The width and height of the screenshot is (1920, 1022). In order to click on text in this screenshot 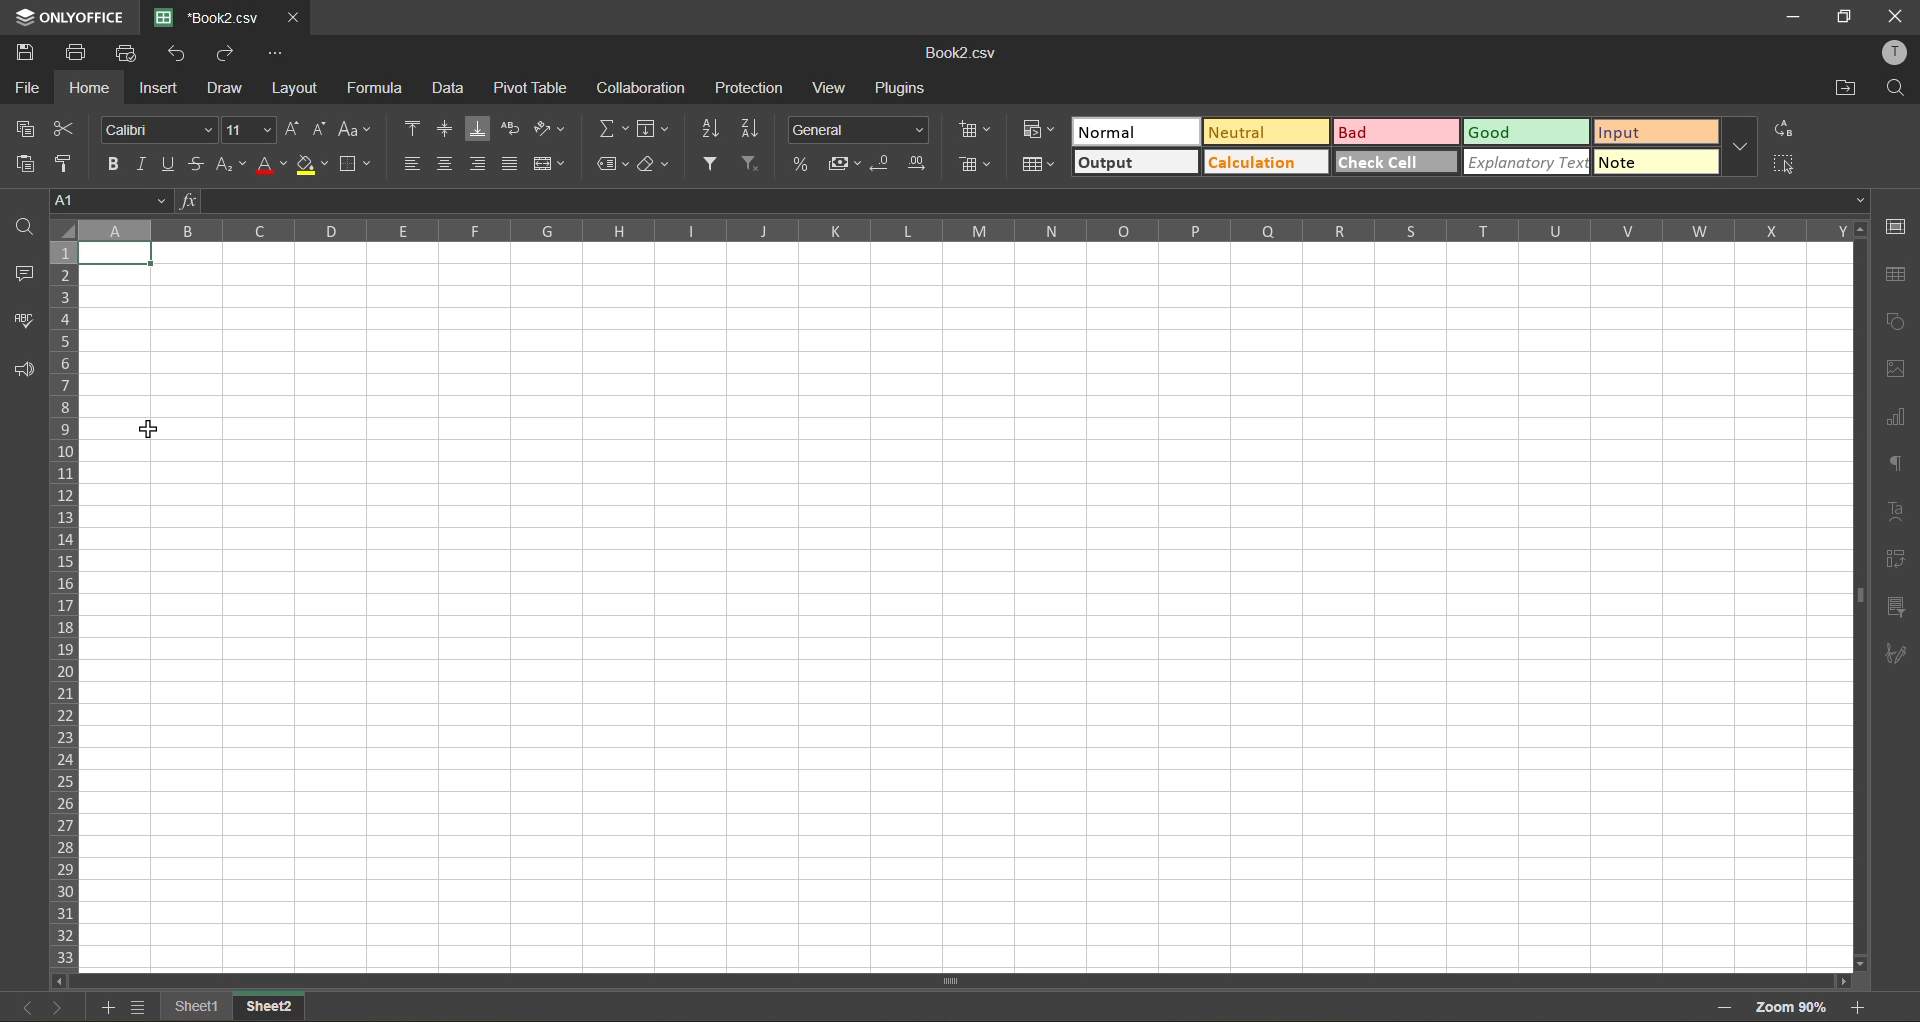, I will do `click(1897, 512)`.